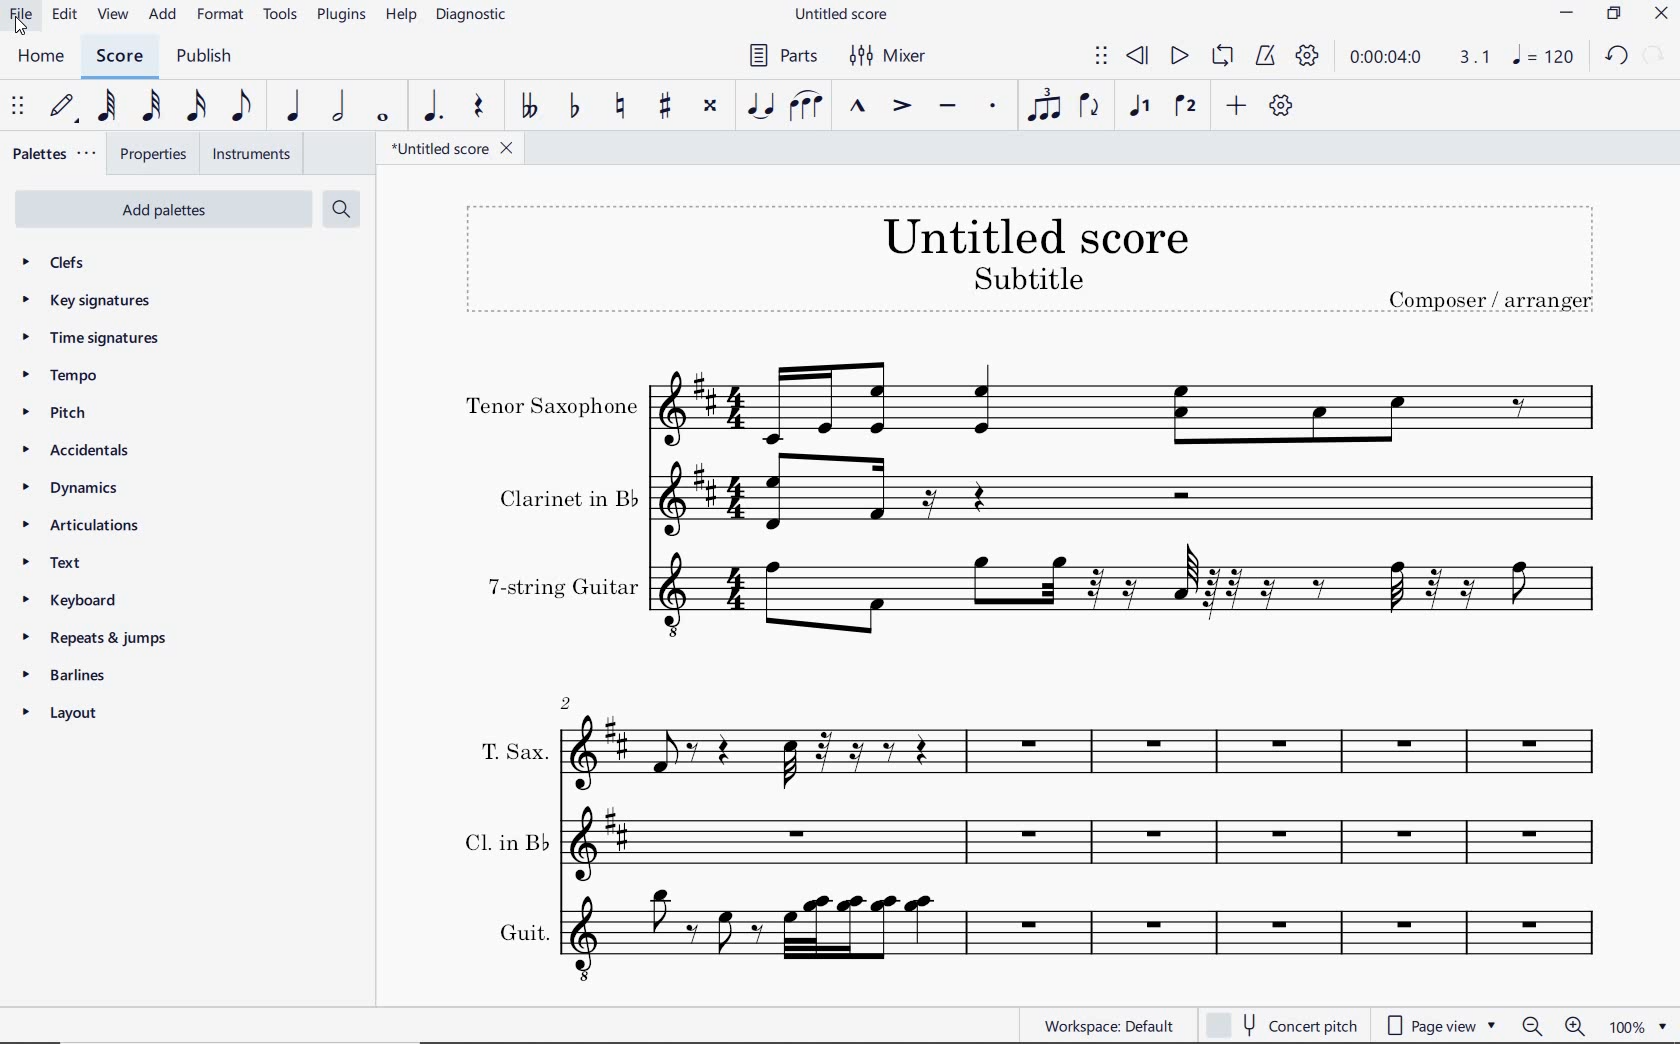  Describe the element at coordinates (382, 118) in the screenshot. I see `WHOLE NOTE` at that location.